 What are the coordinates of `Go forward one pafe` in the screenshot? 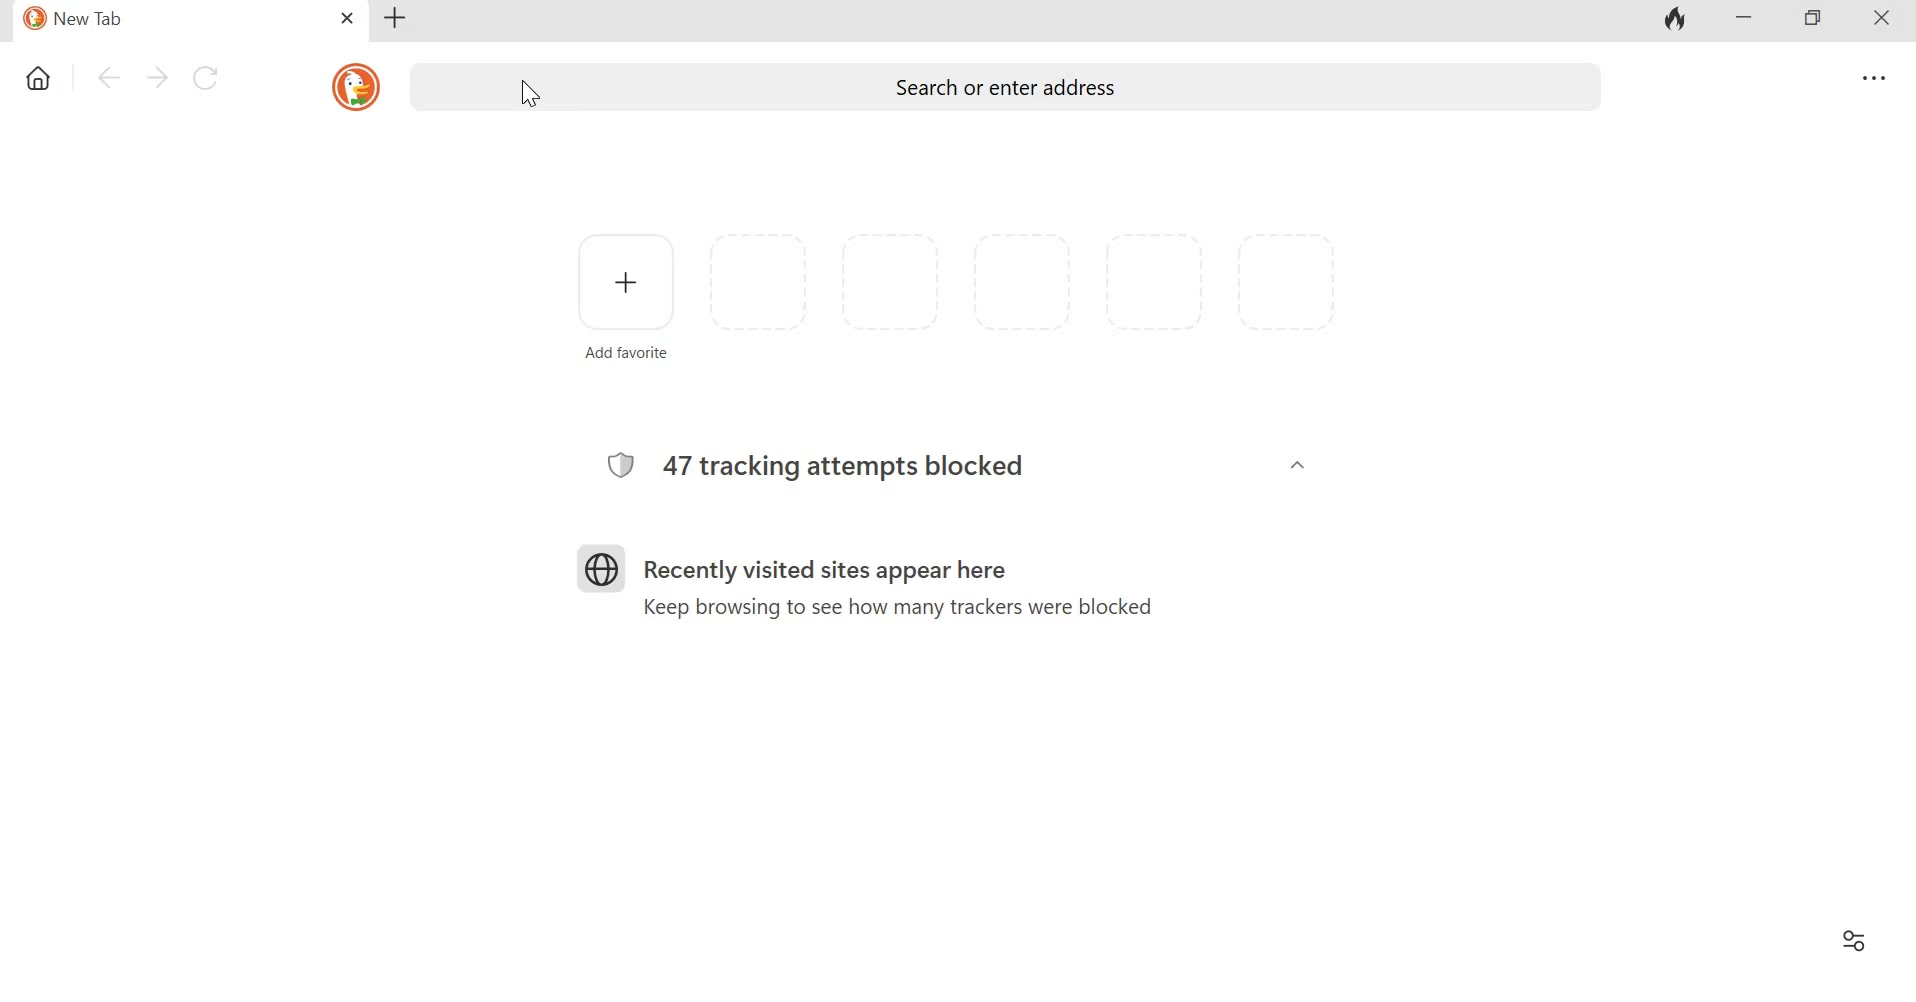 It's located at (155, 78).